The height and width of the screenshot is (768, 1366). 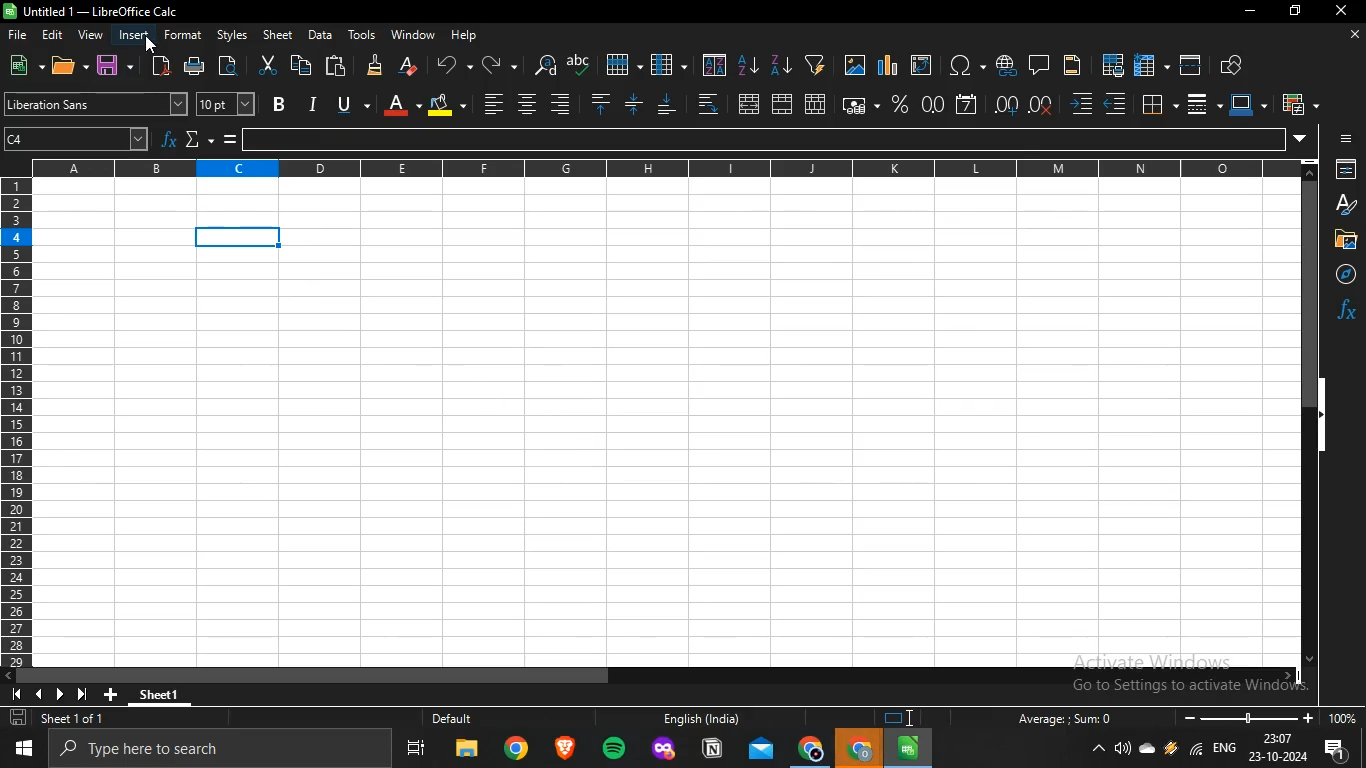 I want to click on properties, so click(x=1343, y=170).